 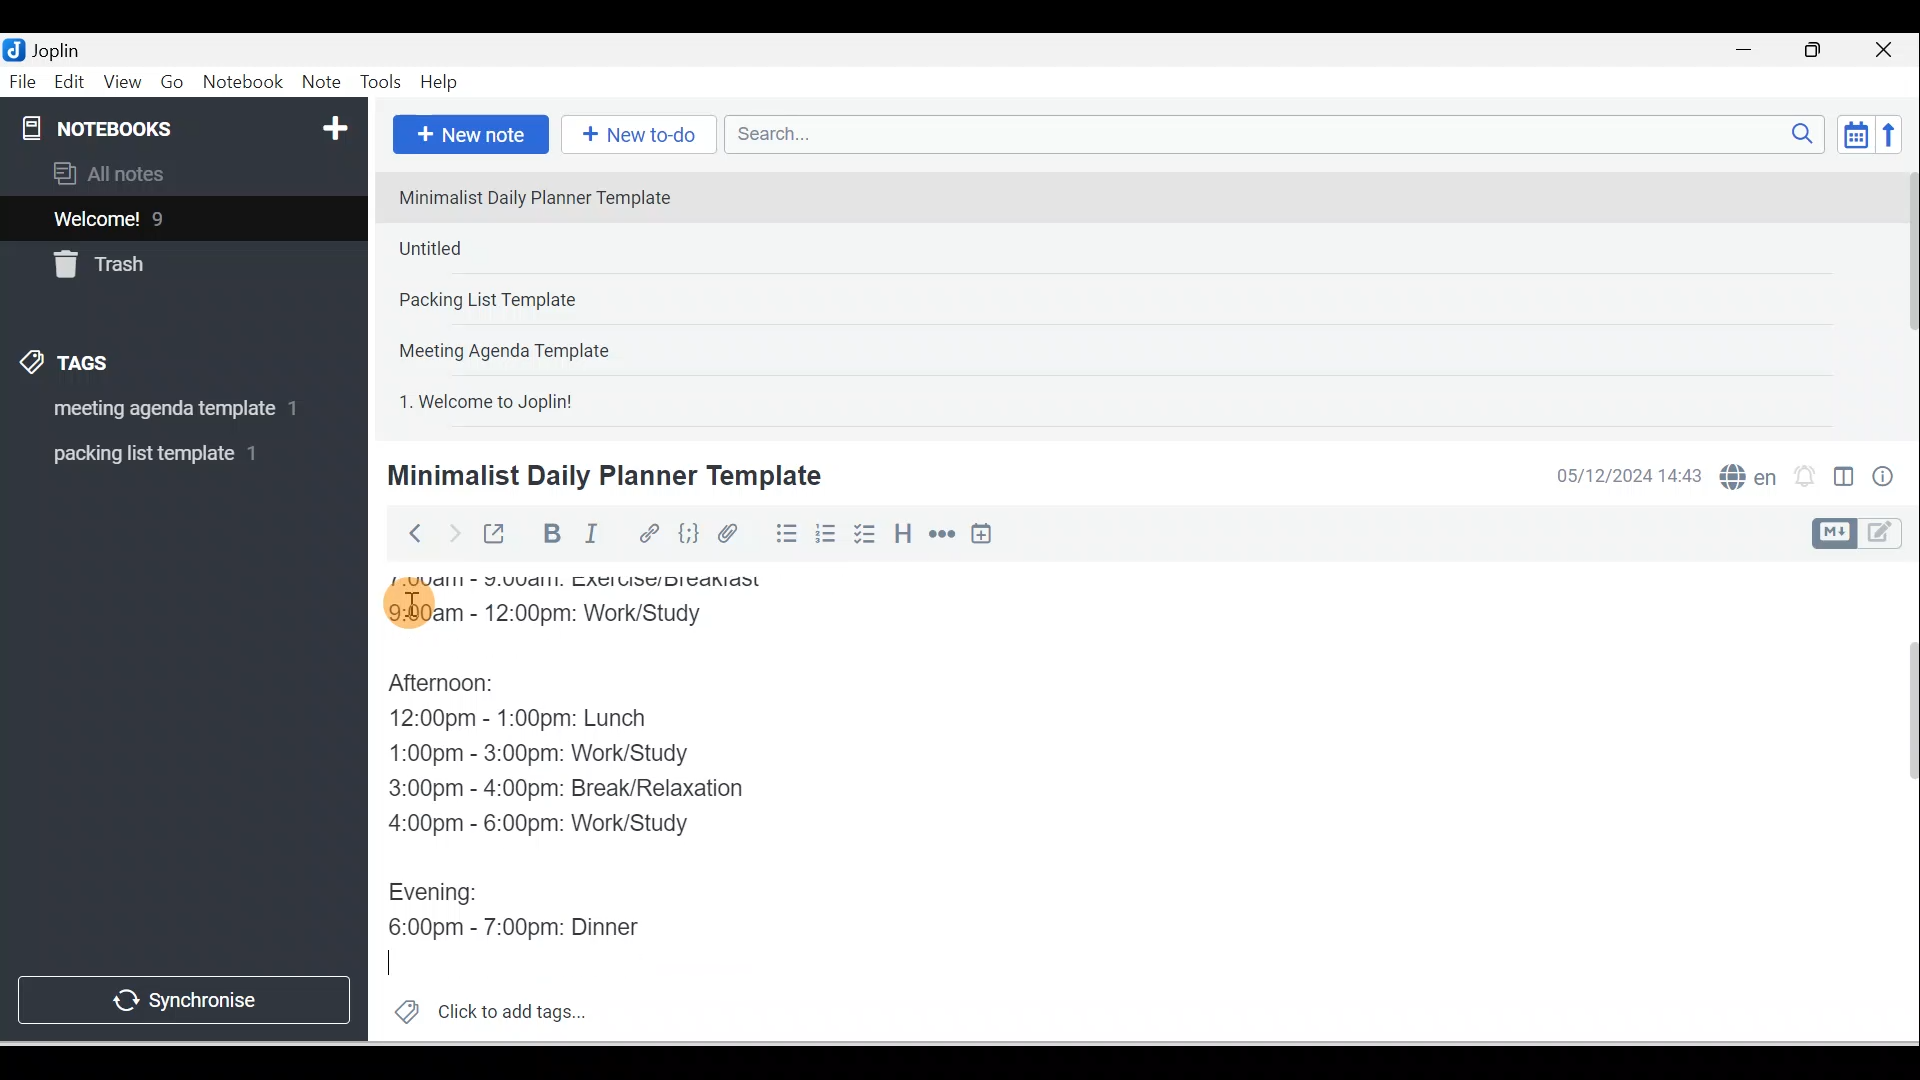 I want to click on Note 4, so click(x=532, y=346).